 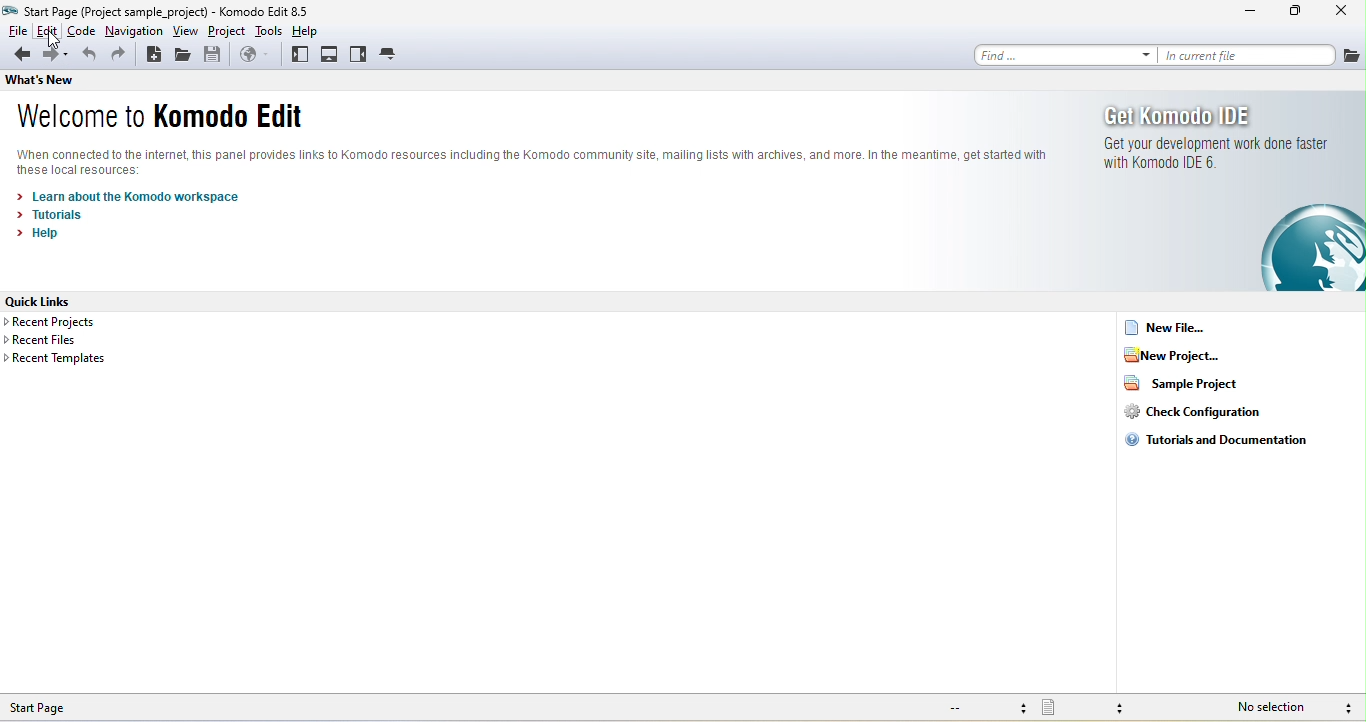 I want to click on forward, so click(x=55, y=54).